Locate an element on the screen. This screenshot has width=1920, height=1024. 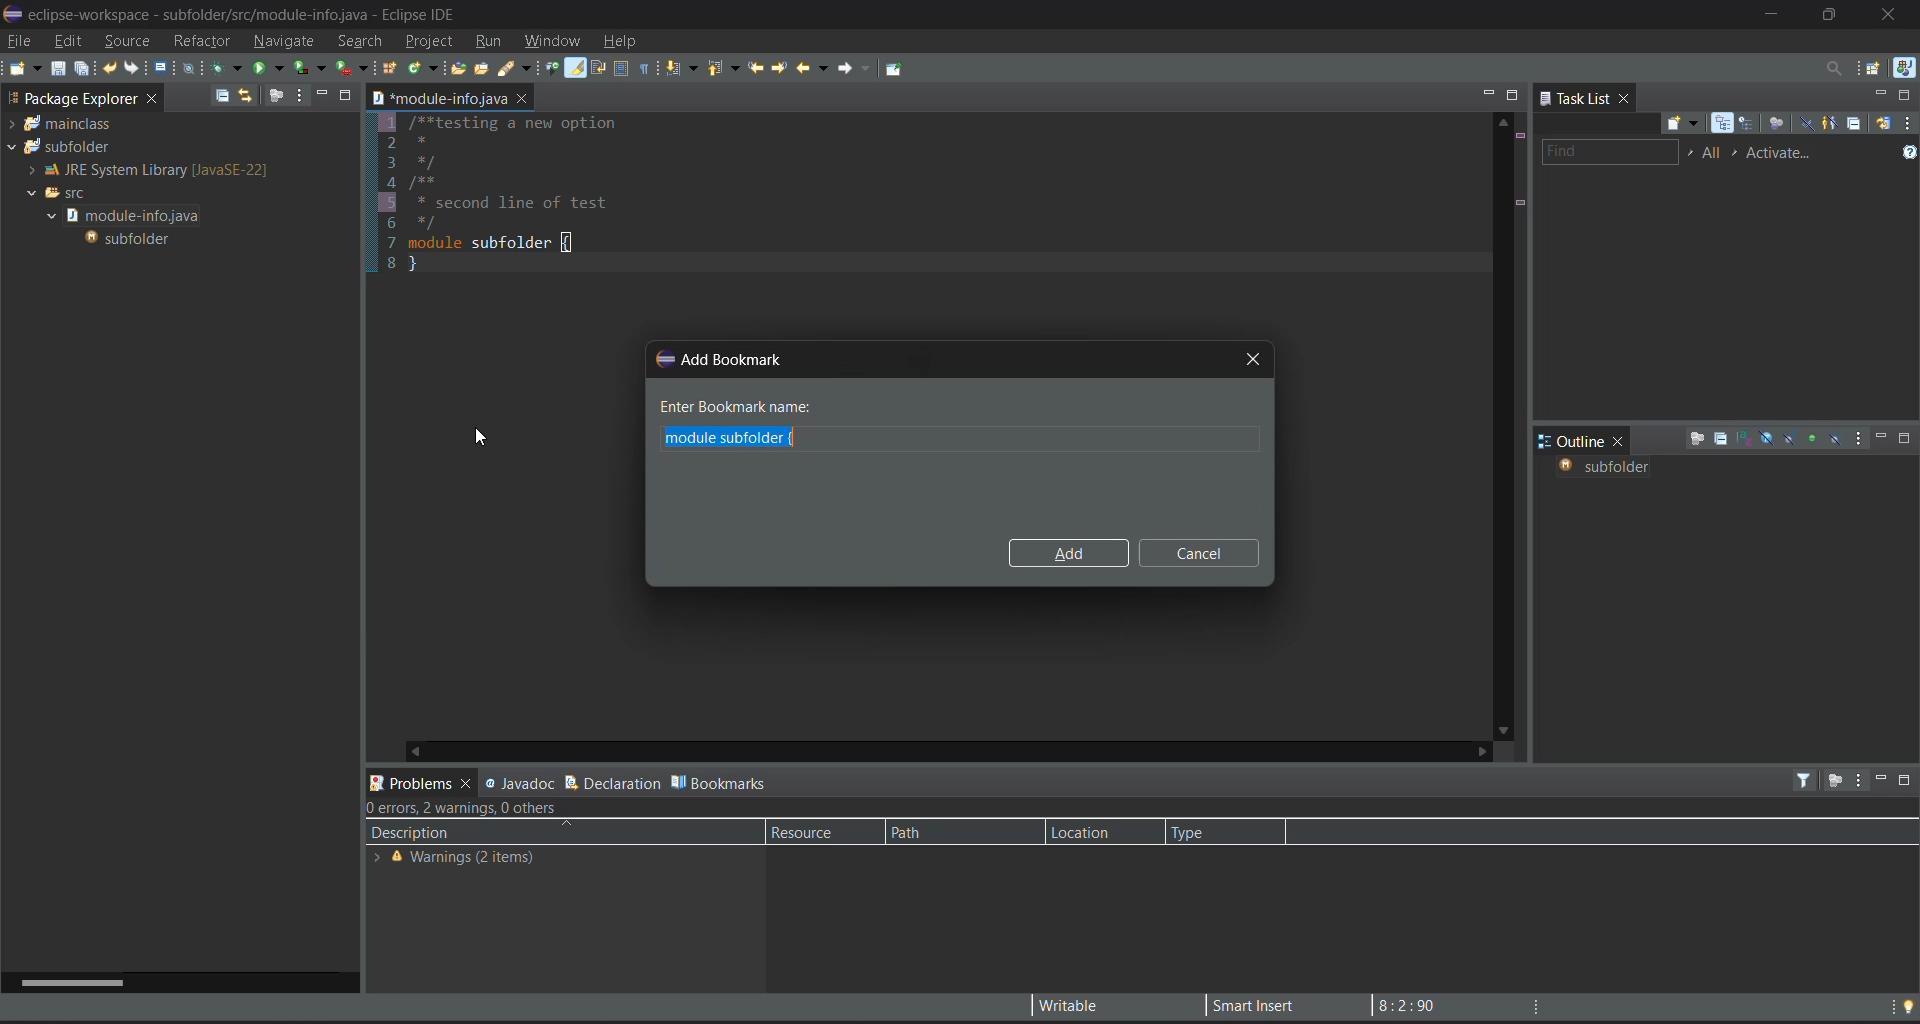
run is located at coordinates (493, 42).